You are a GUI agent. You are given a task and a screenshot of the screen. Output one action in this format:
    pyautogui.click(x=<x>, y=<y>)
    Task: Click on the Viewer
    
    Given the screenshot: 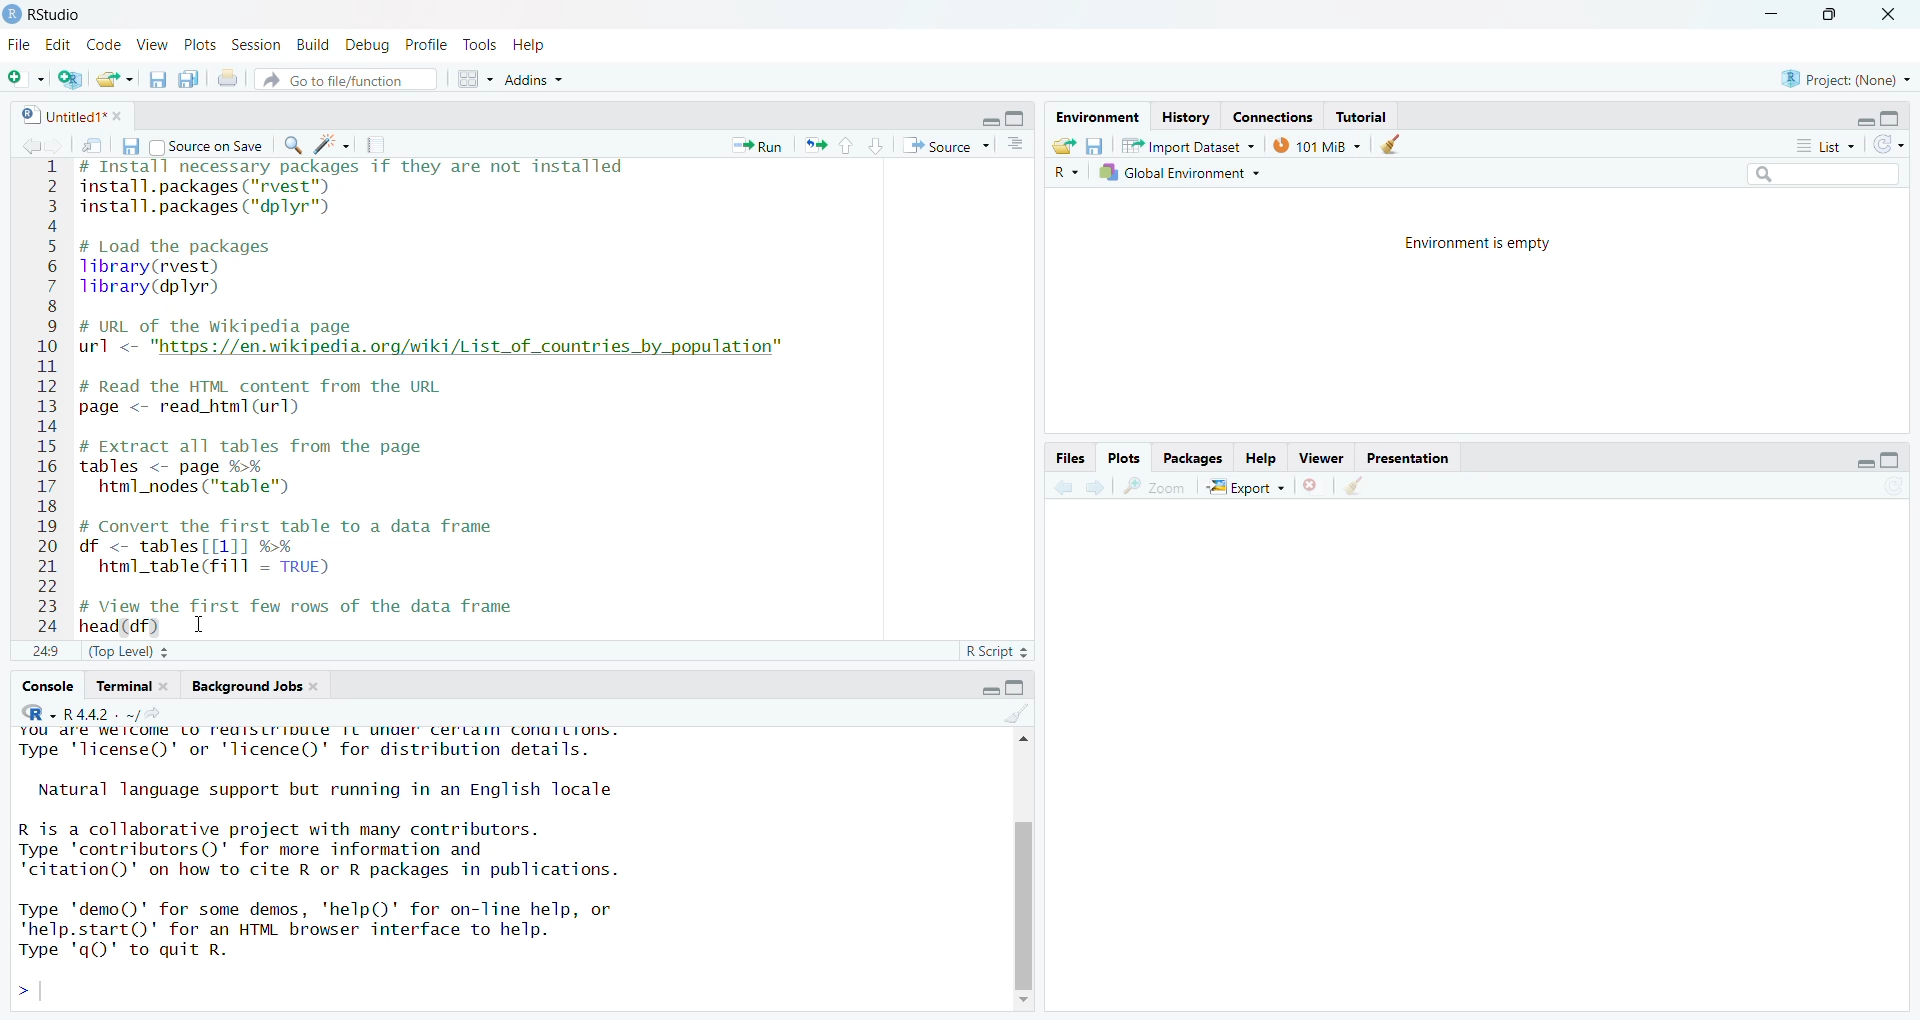 What is the action you would take?
    pyautogui.click(x=1322, y=457)
    